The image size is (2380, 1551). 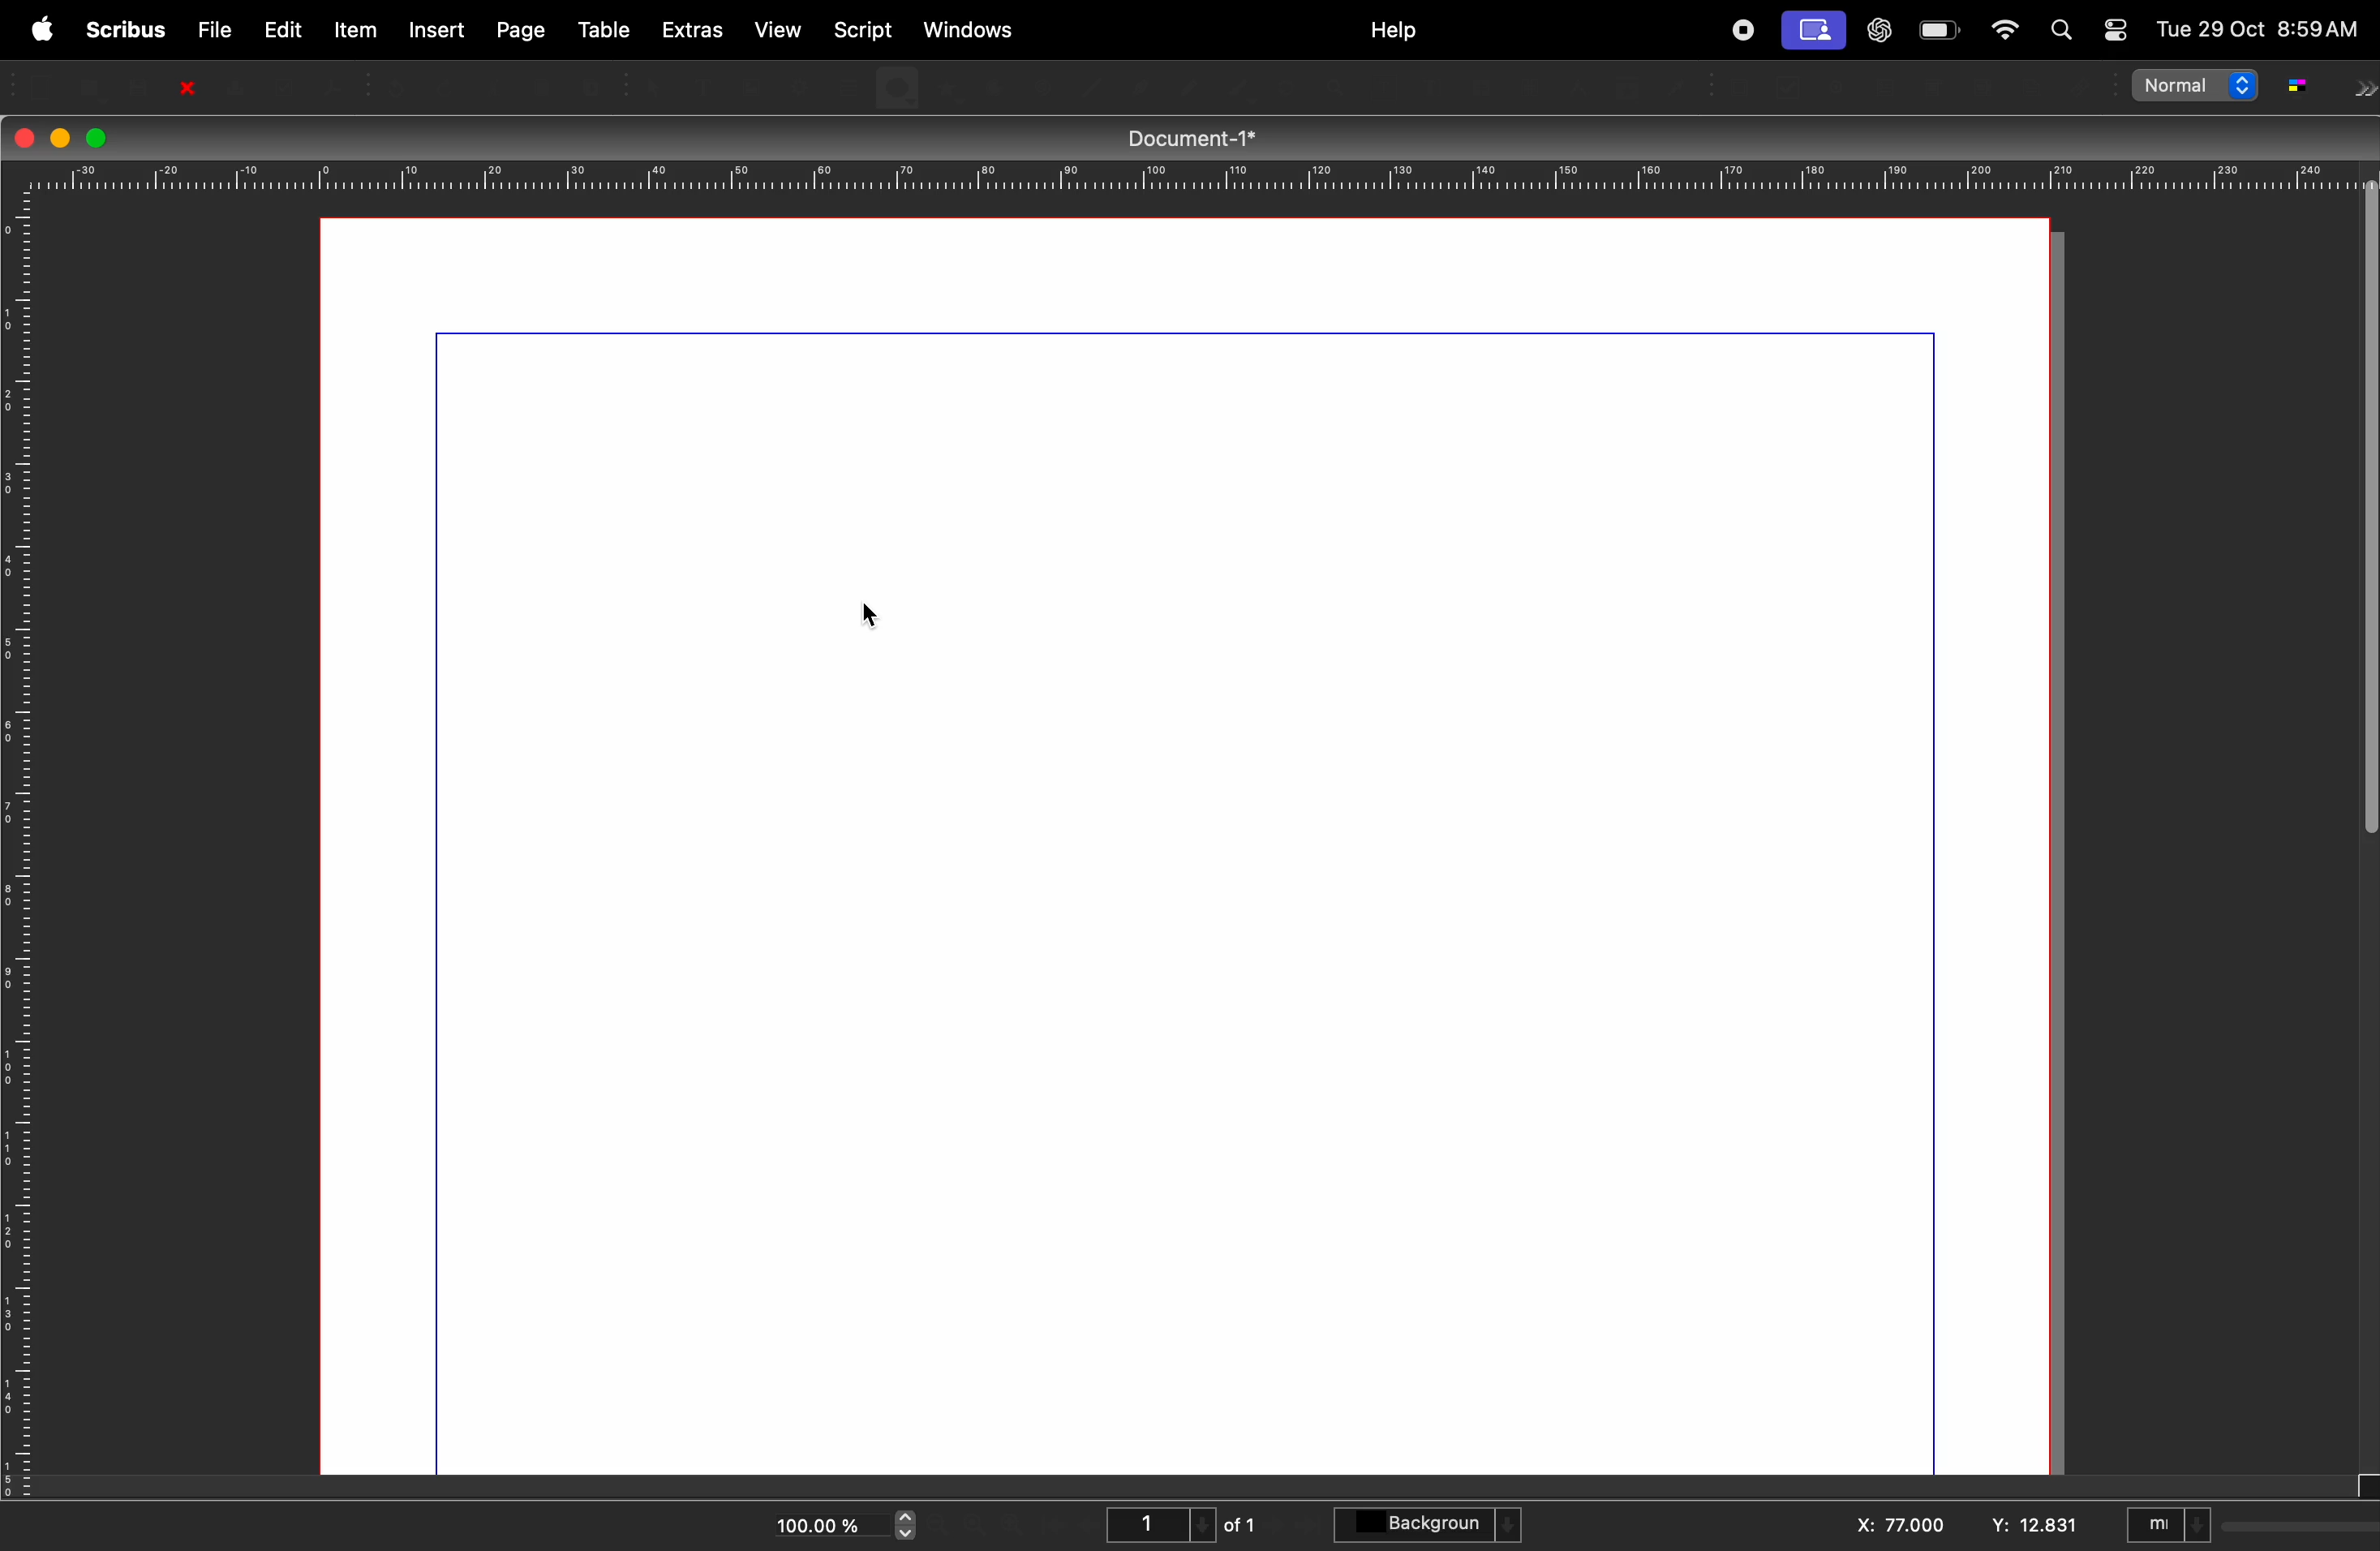 I want to click on Print, so click(x=233, y=86).